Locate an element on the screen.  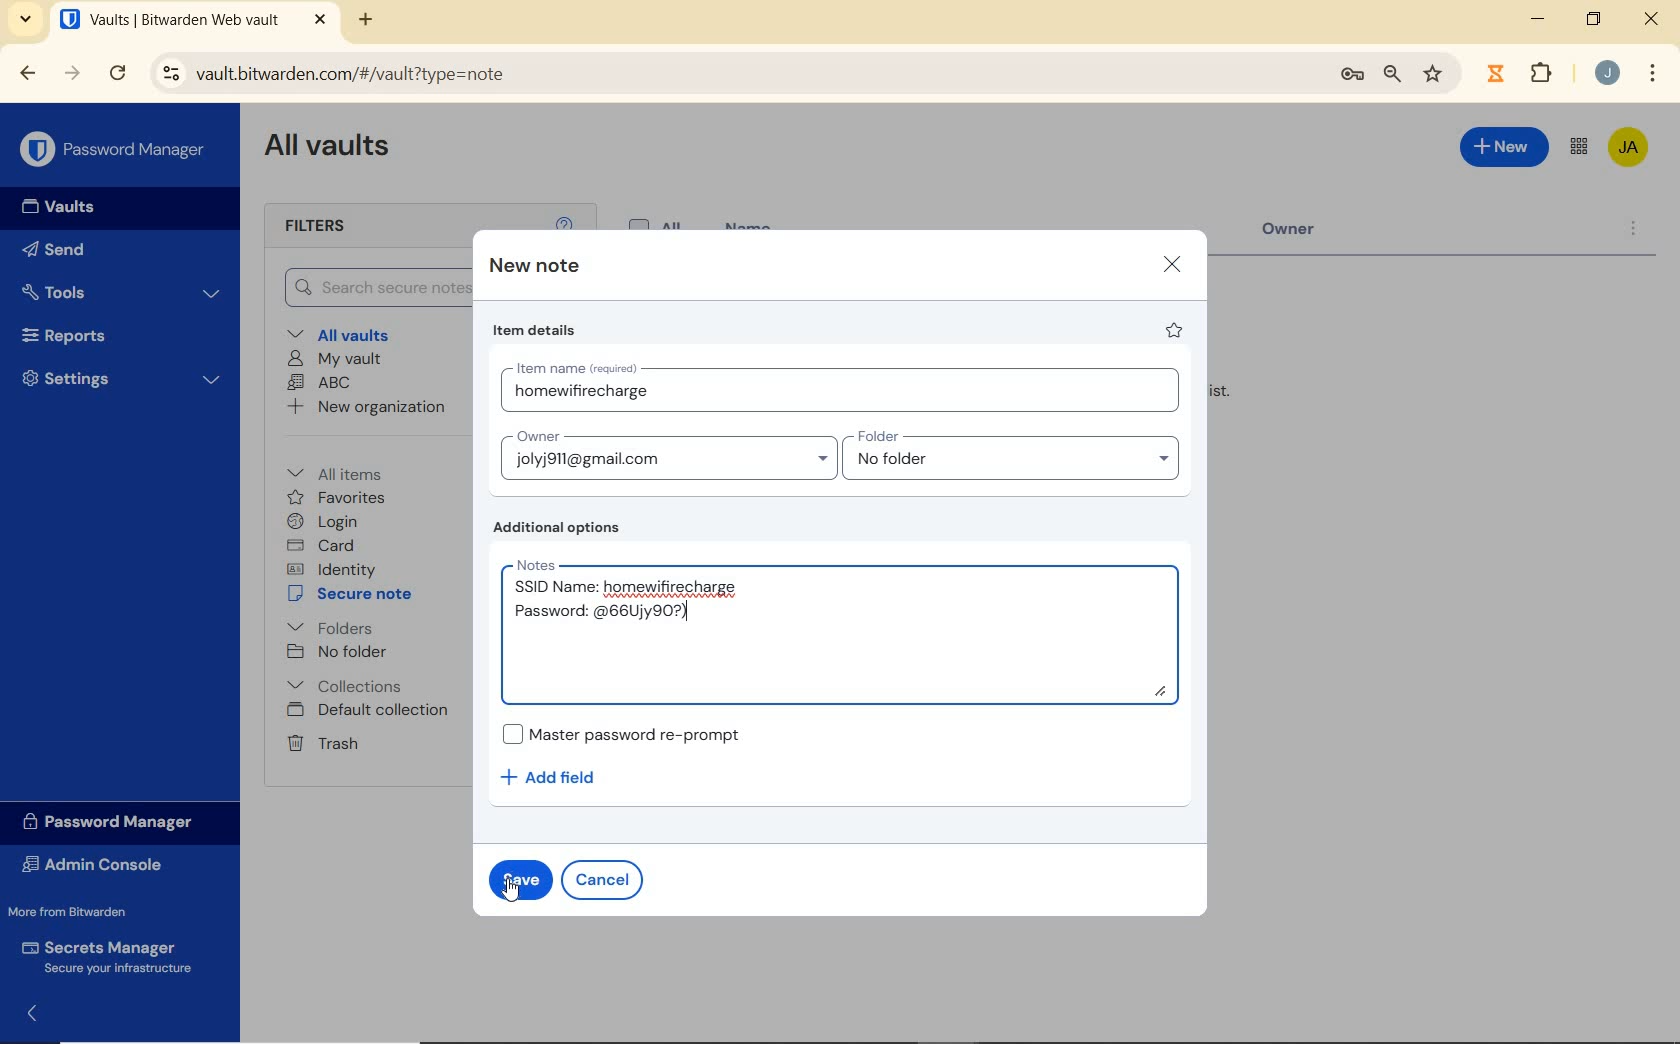
item details is located at coordinates (537, 330).